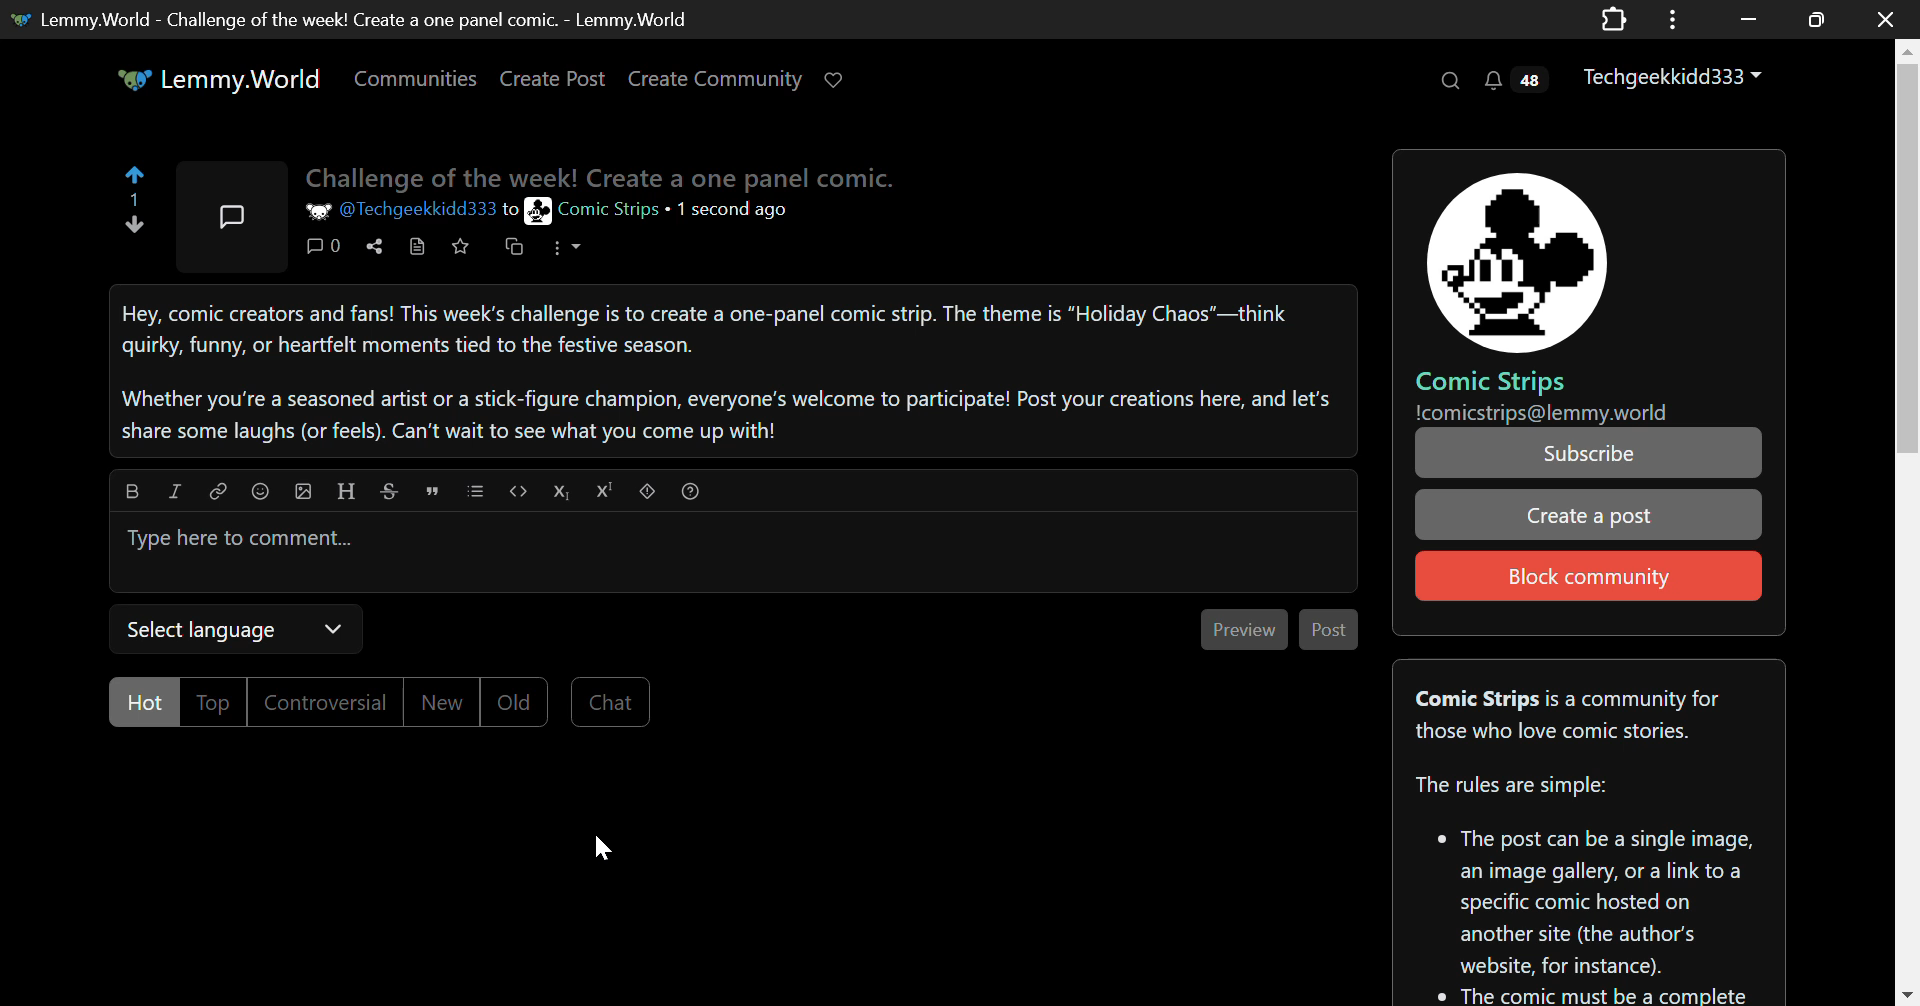  I want to click on @Techgeekkidd333, so click(397, 208).